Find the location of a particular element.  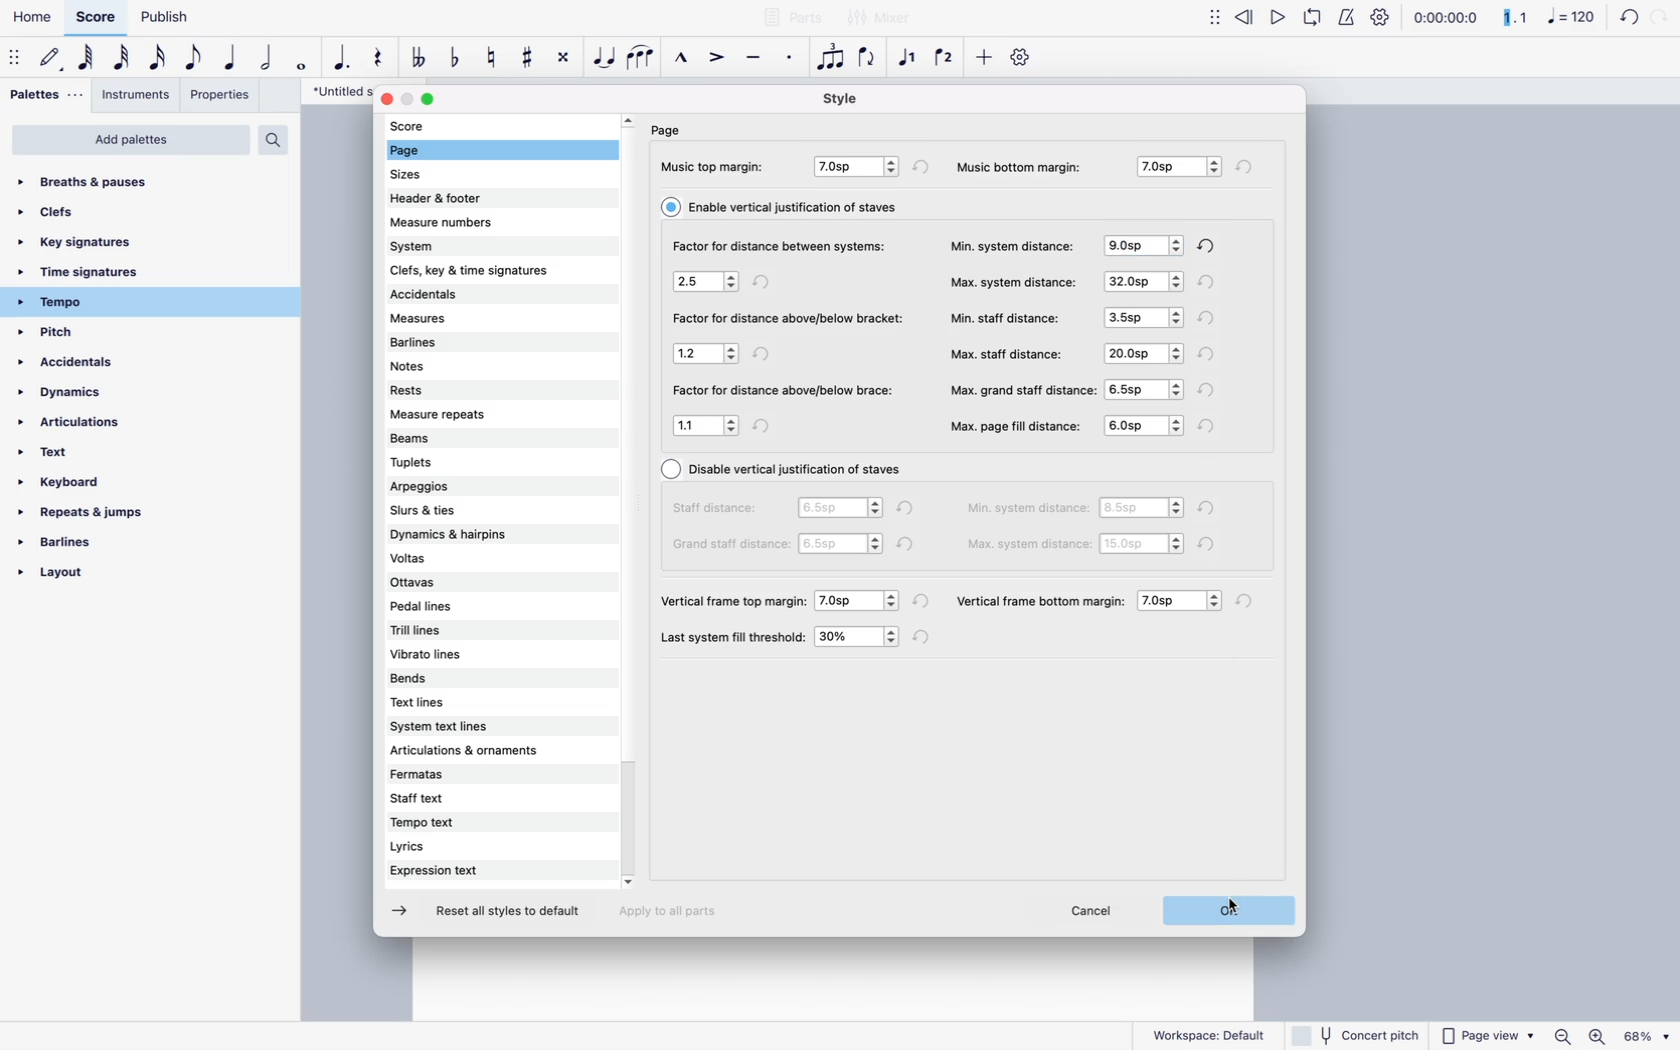

Pause/play is located at coordinates (1294, 20).